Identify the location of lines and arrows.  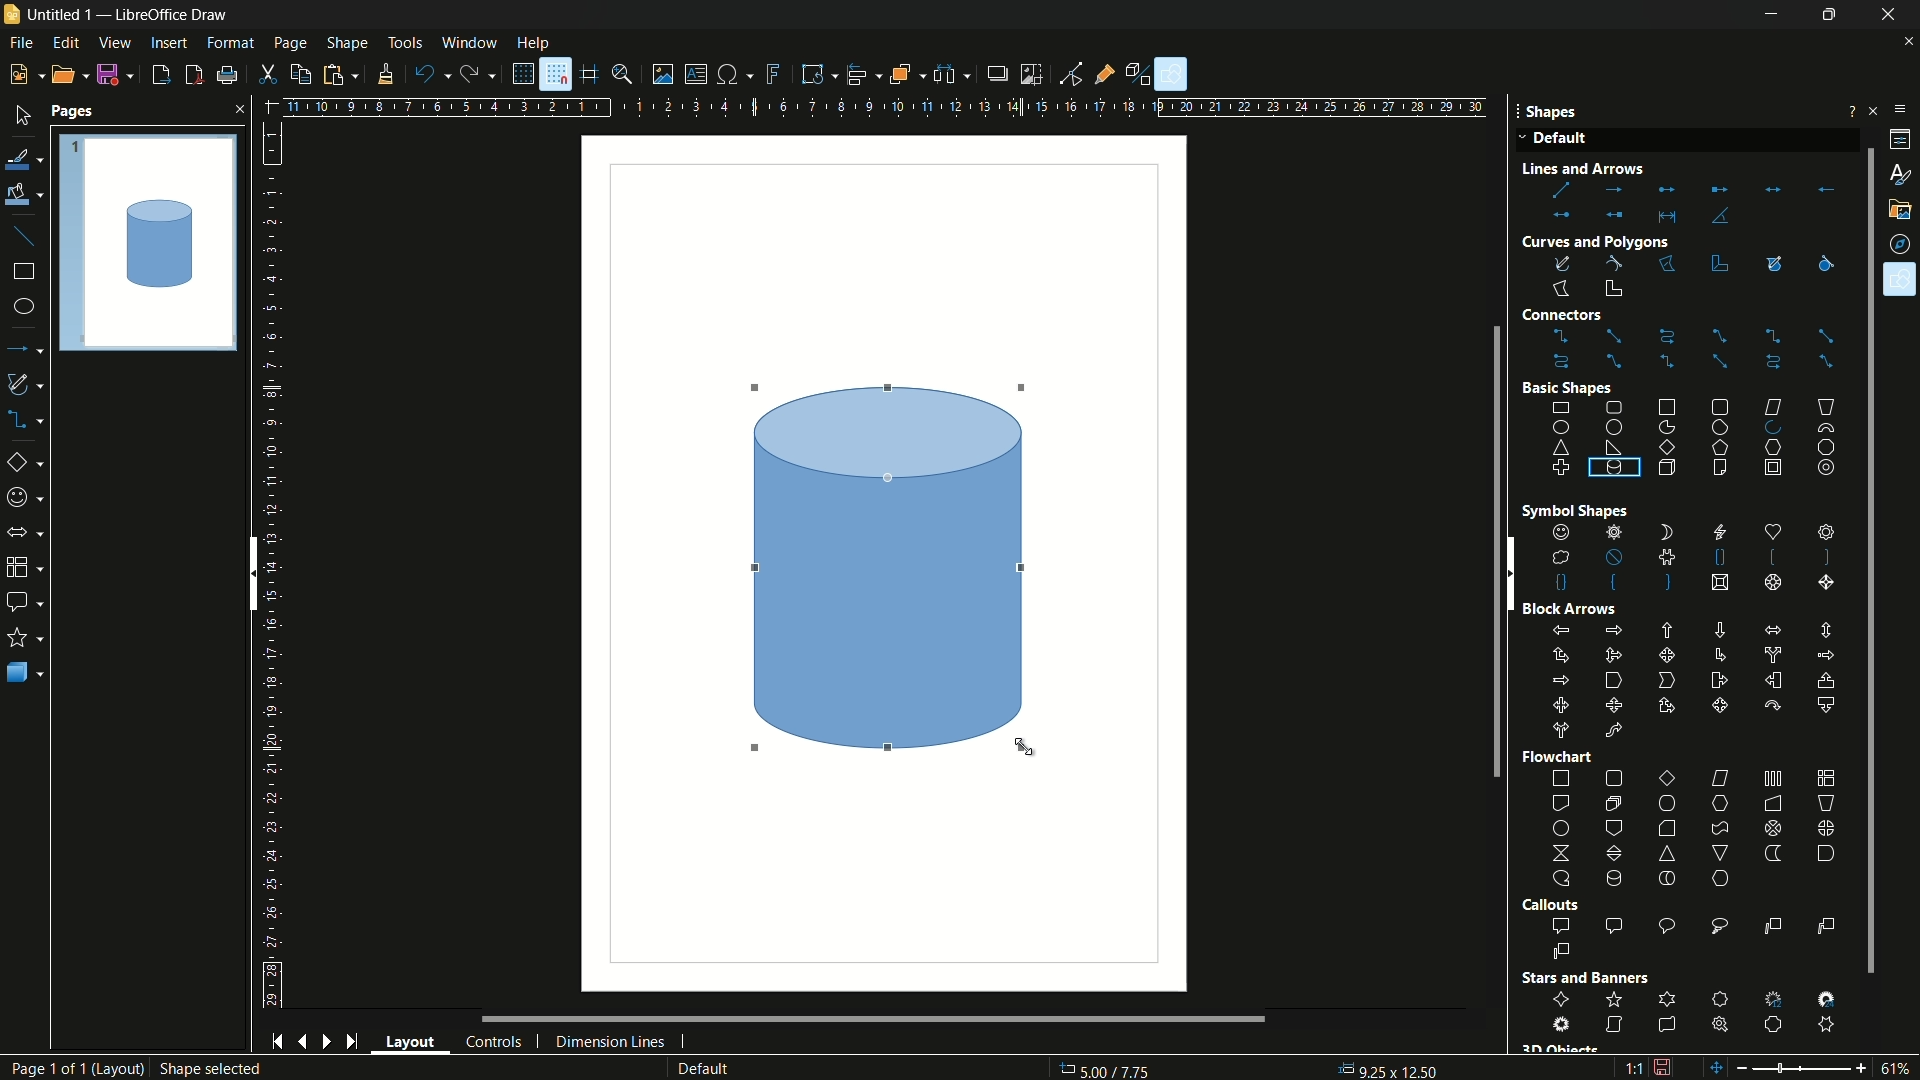
(27, 348).